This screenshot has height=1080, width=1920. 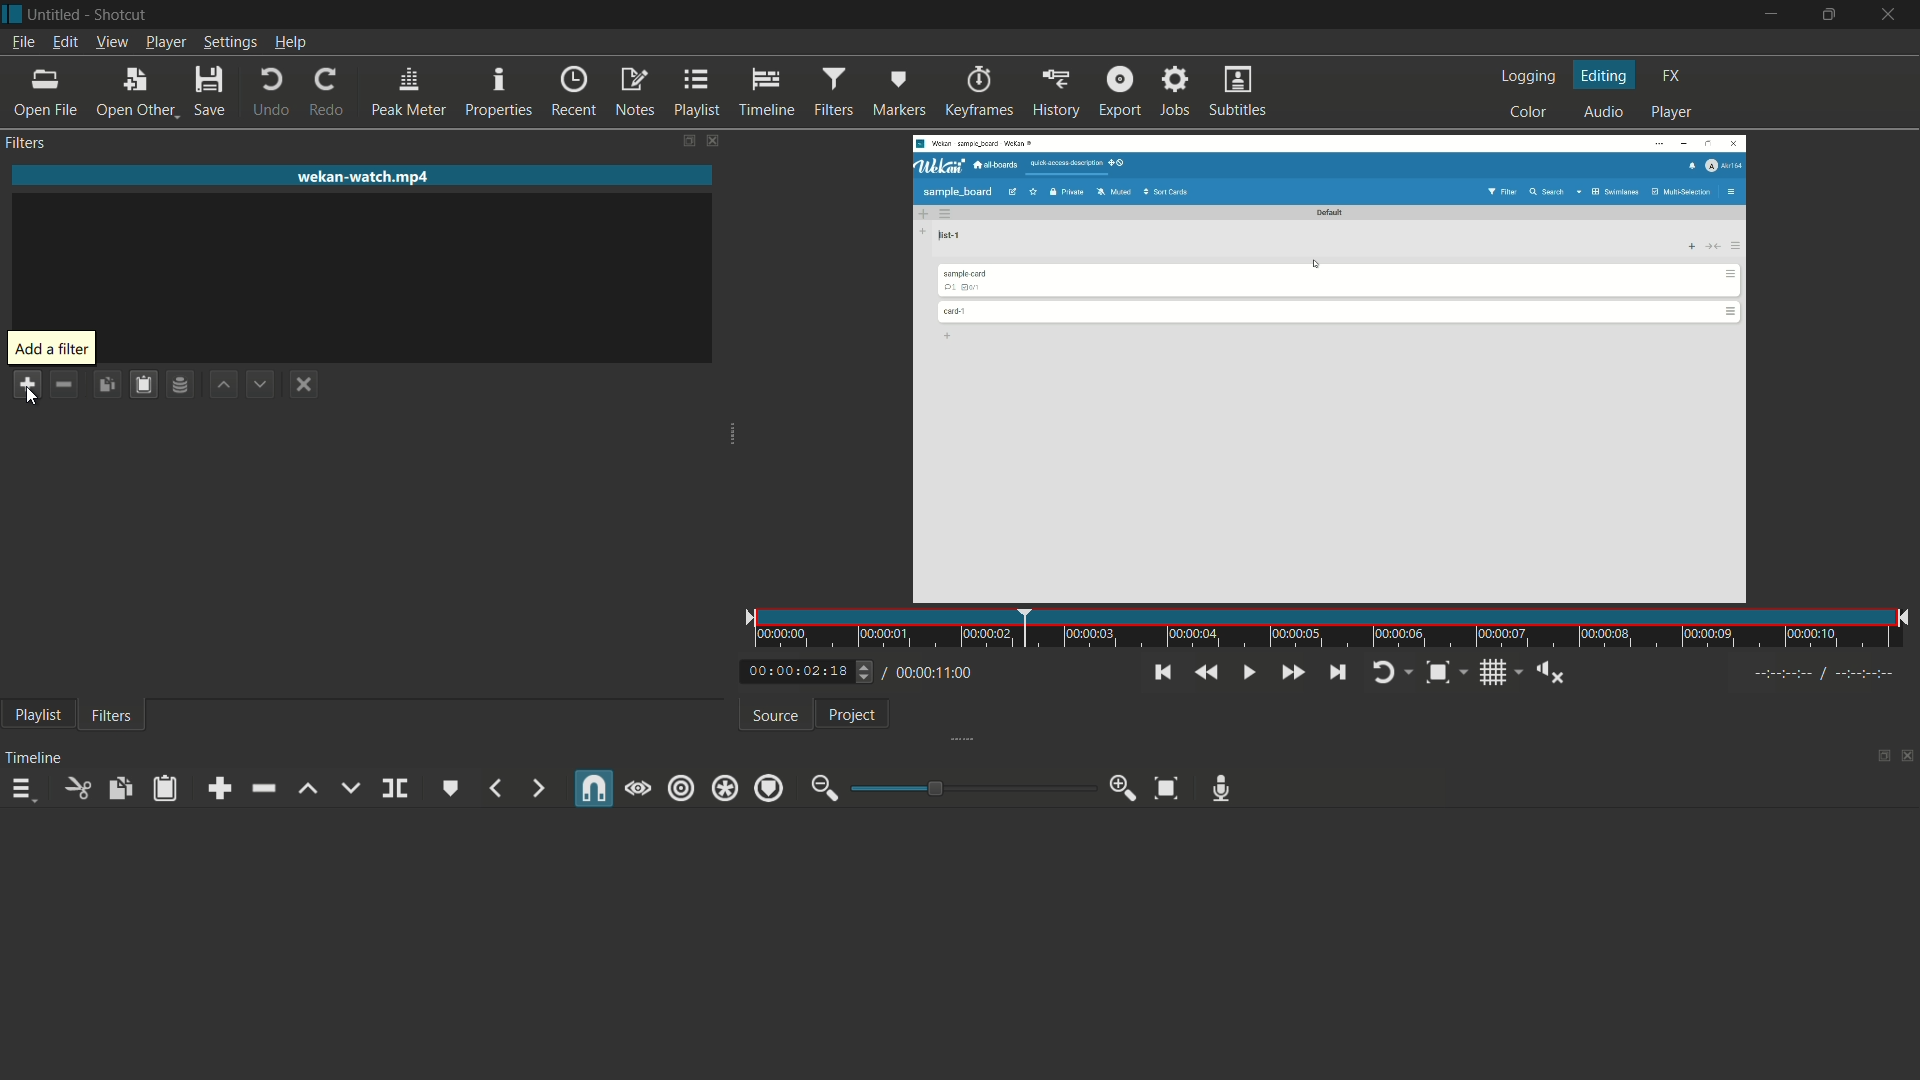 I want to click on view menu, so click(x=112, y=42).